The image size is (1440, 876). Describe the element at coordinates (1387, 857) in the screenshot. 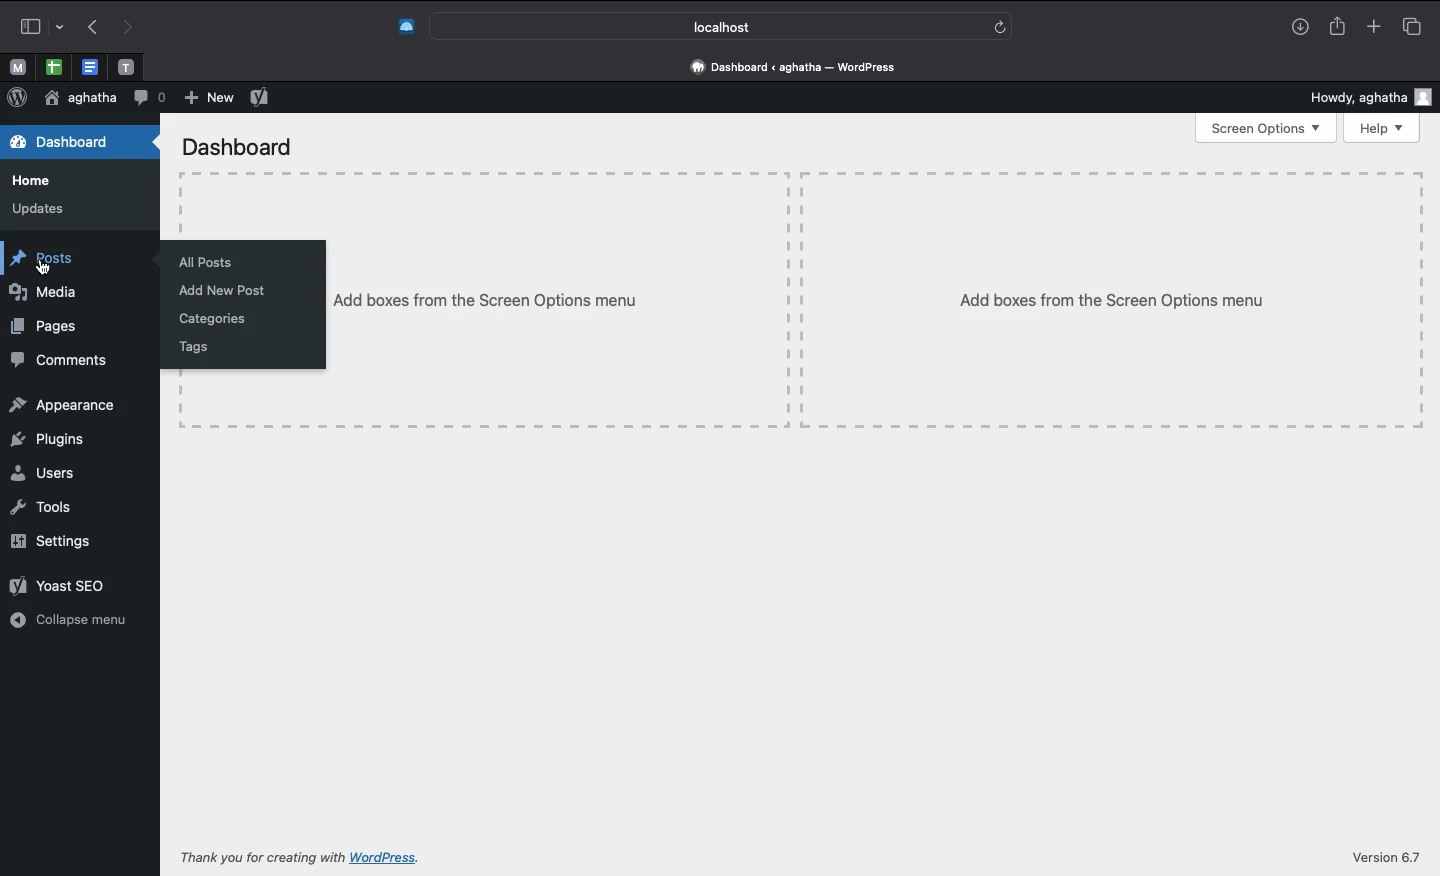

I see `Version 6.7` at that location.